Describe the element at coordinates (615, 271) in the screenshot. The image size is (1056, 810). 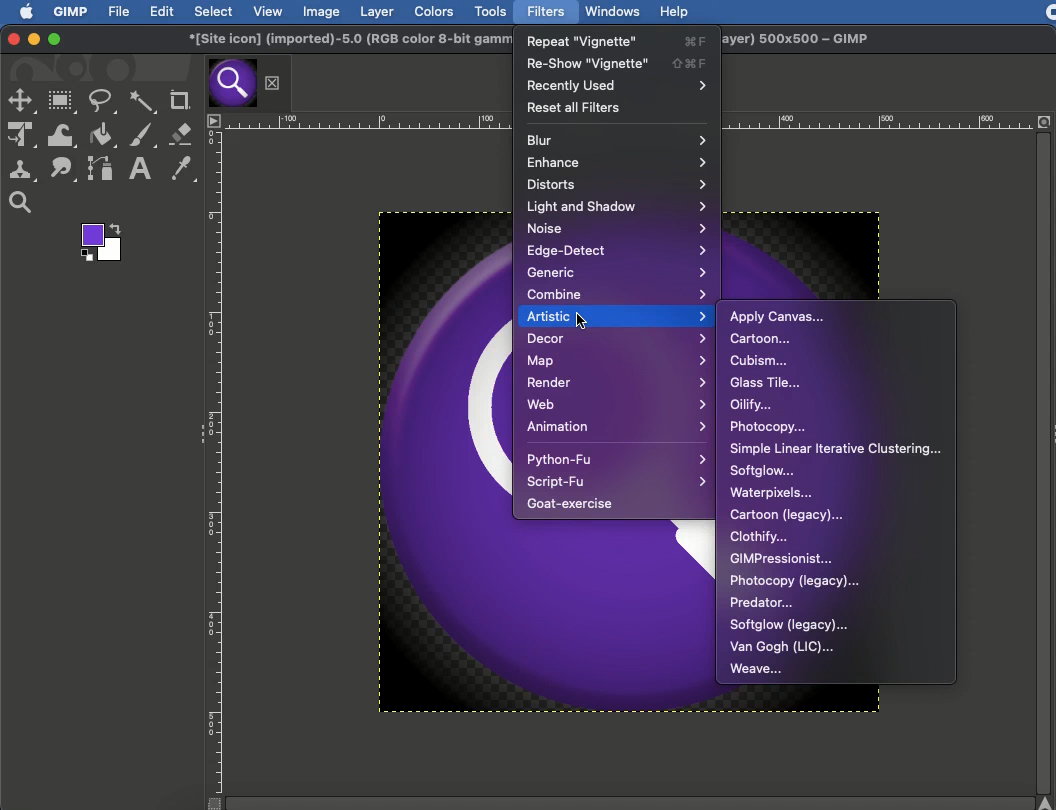
I see `Generic` at that location.